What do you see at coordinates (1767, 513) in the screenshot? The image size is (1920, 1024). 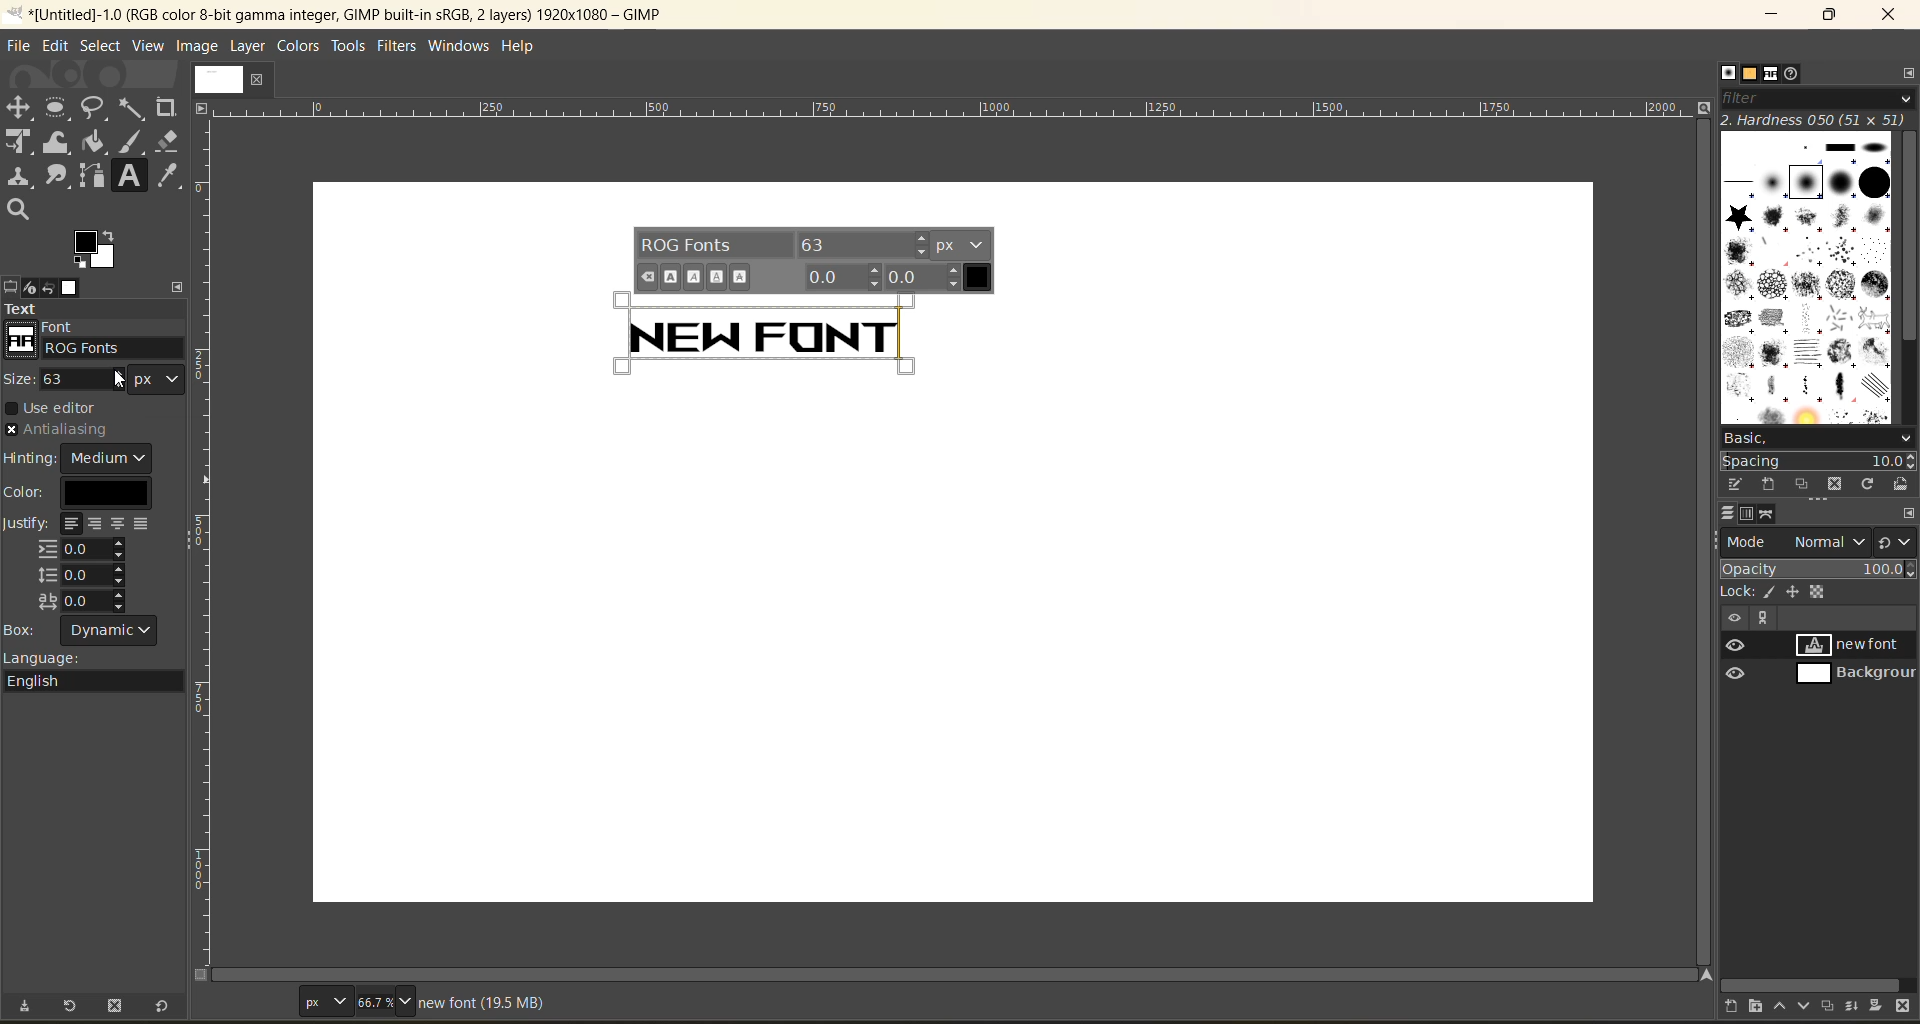 I see `paths` at bounding box center [1767, 513].